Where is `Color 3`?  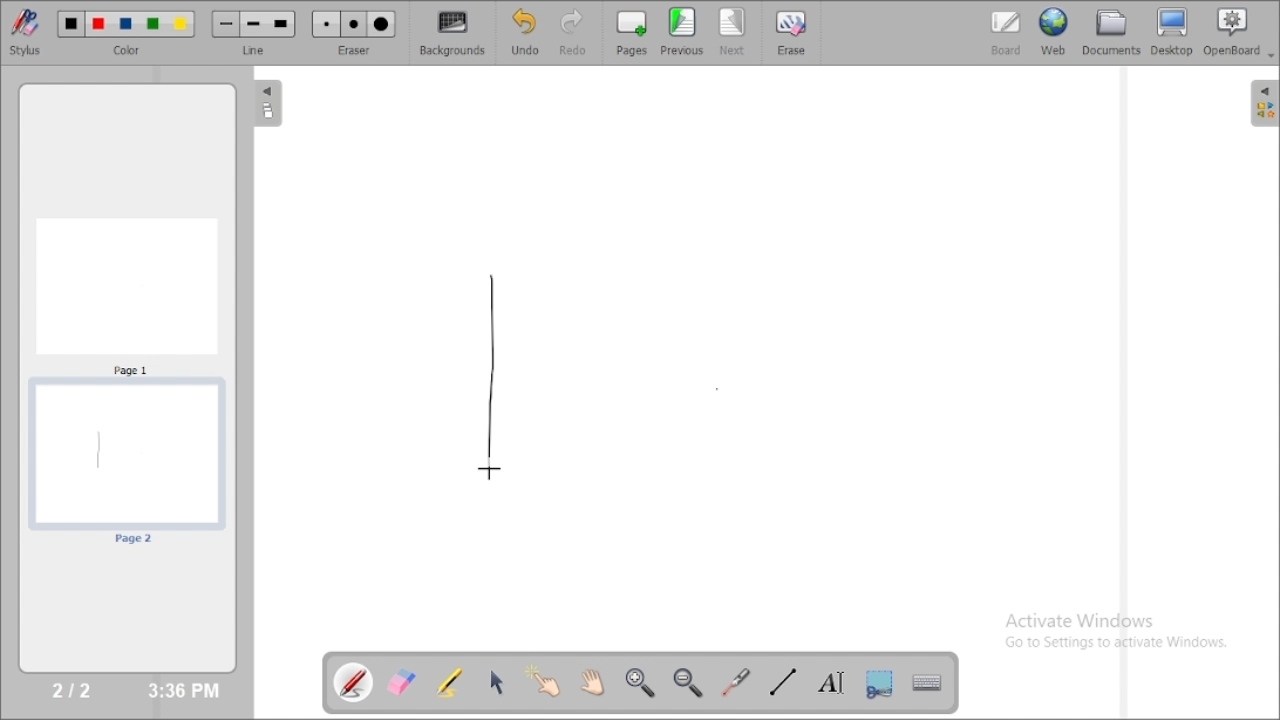
Color 3 is located at coordinates (126, 25).